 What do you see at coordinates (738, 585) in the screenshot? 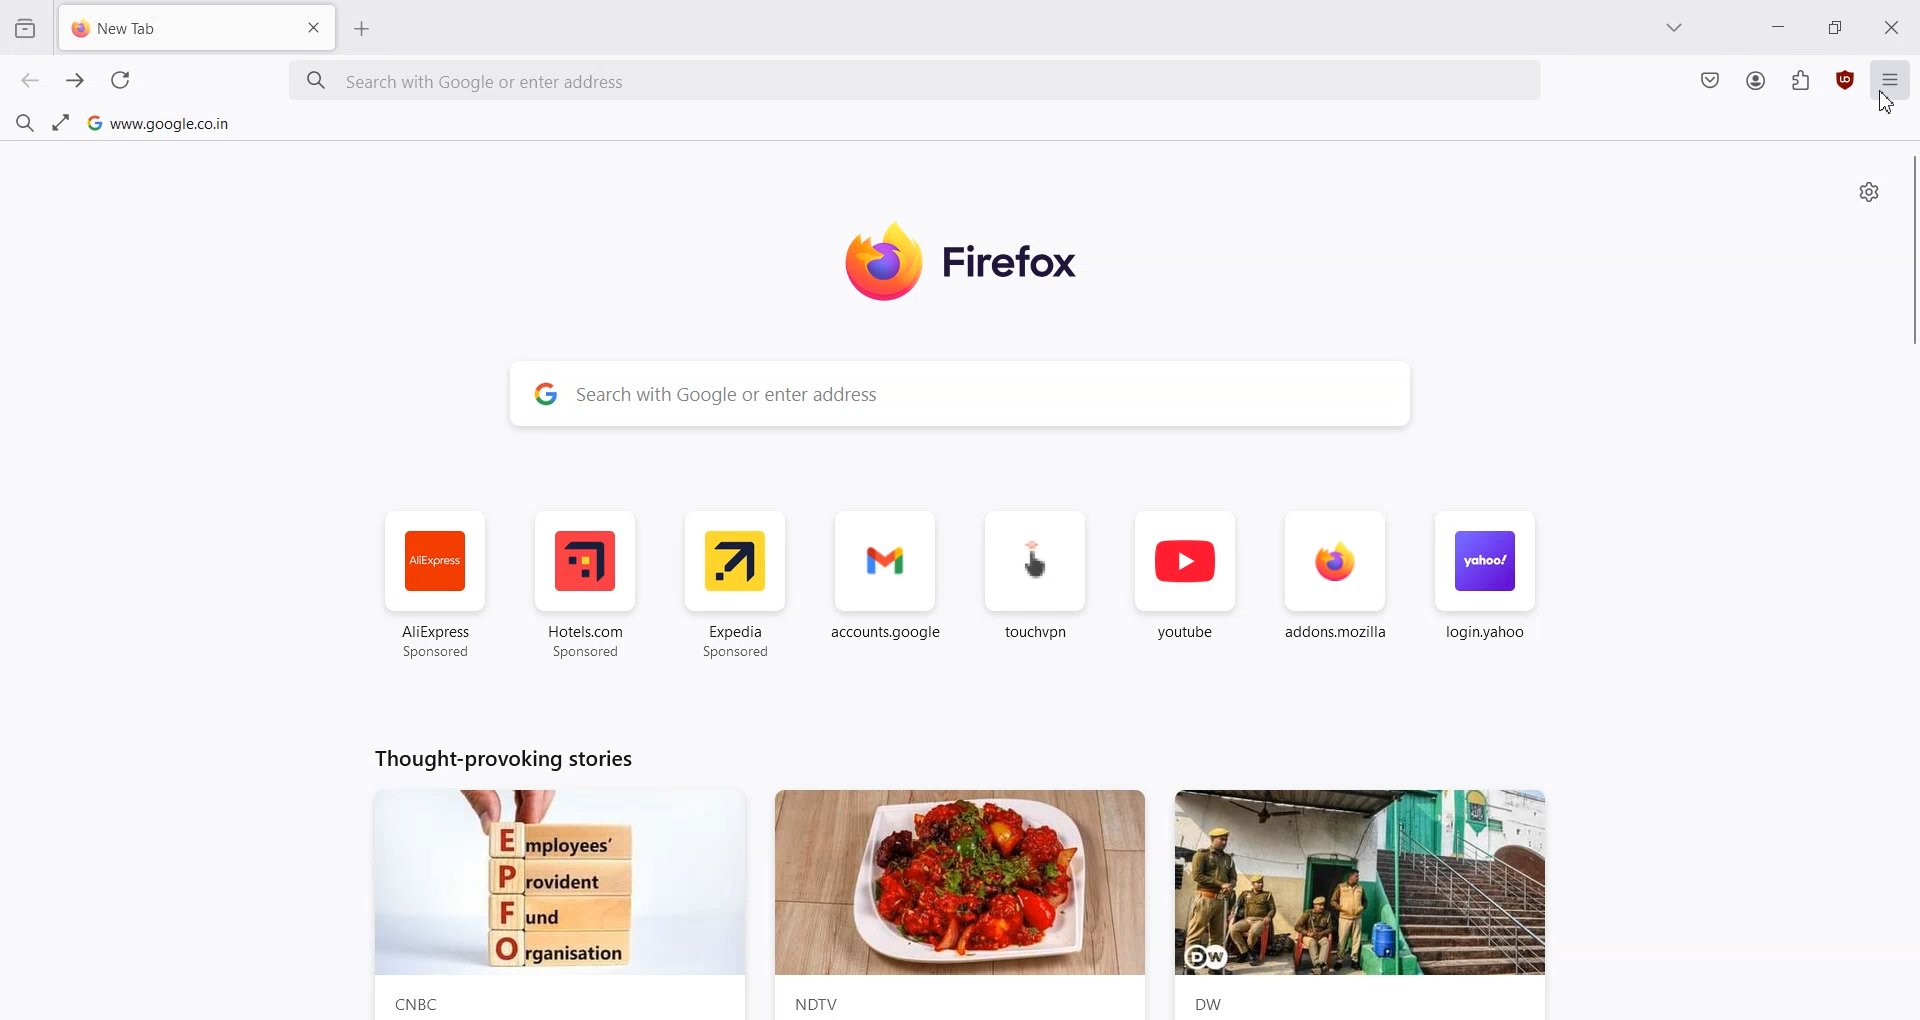
I see `Expedia Sponsored` at bounding box center [738, 585].